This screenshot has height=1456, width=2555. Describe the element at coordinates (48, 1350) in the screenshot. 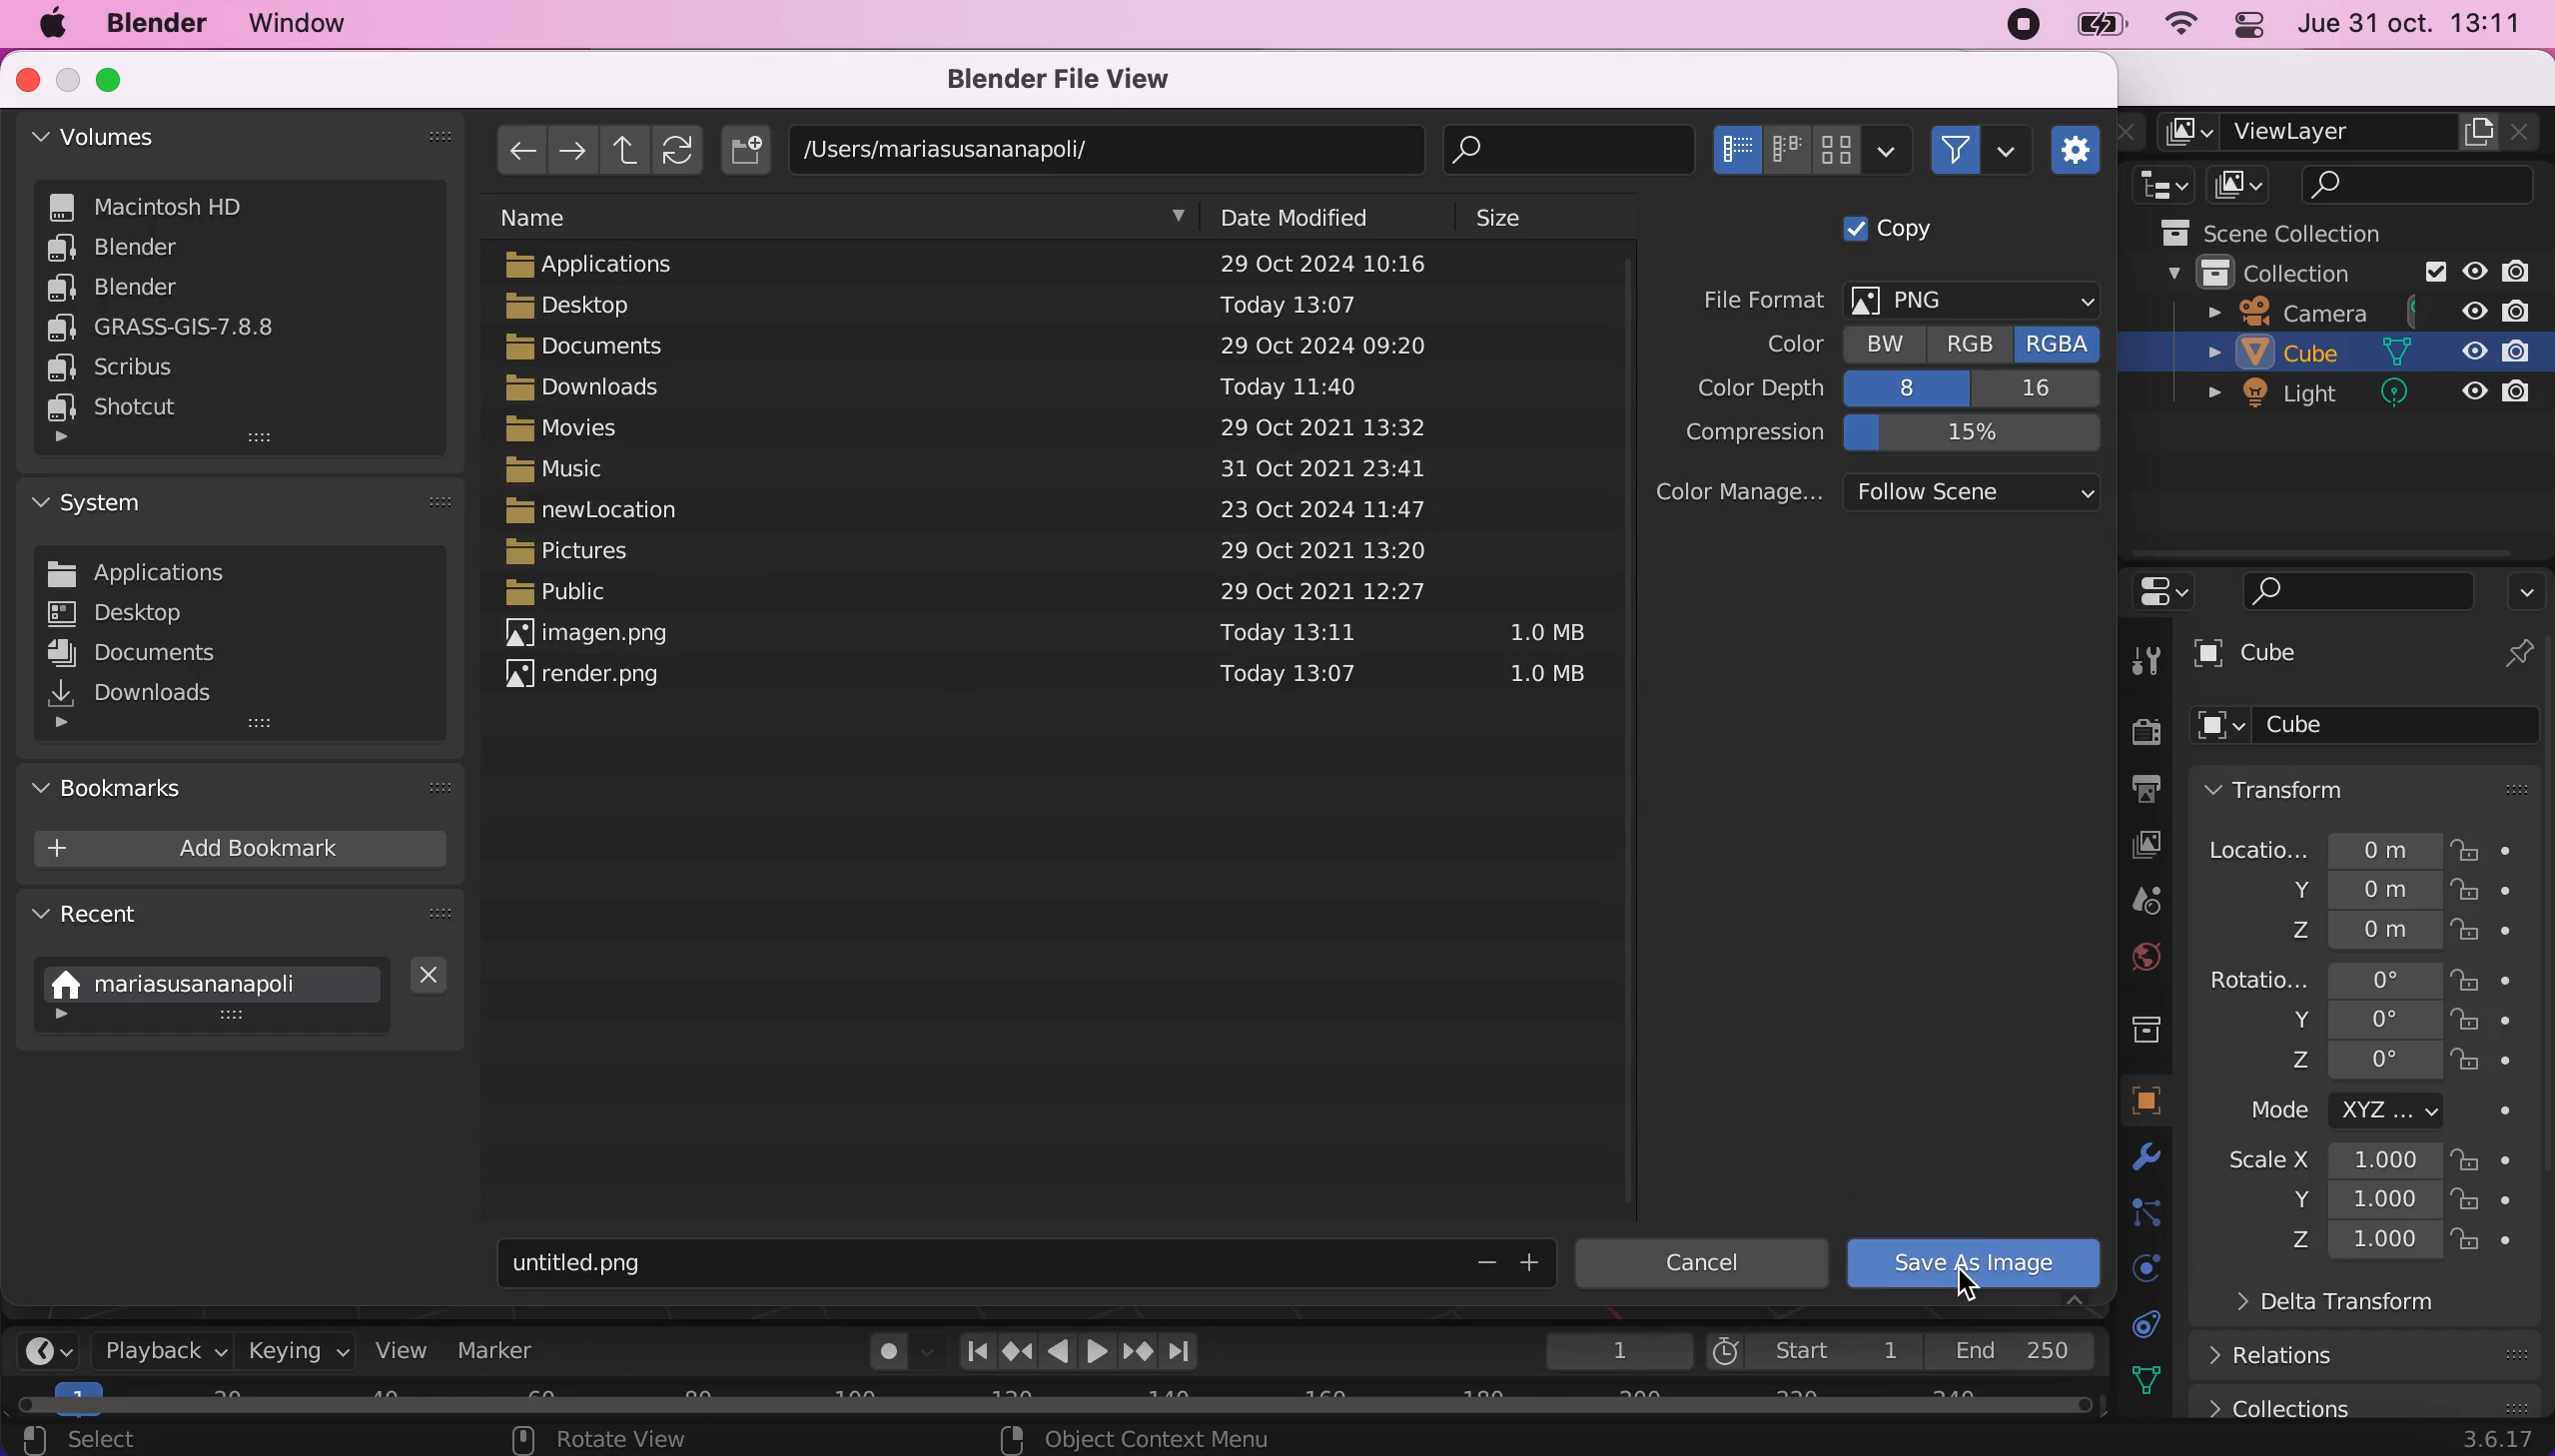

I see `editor type` at that location.